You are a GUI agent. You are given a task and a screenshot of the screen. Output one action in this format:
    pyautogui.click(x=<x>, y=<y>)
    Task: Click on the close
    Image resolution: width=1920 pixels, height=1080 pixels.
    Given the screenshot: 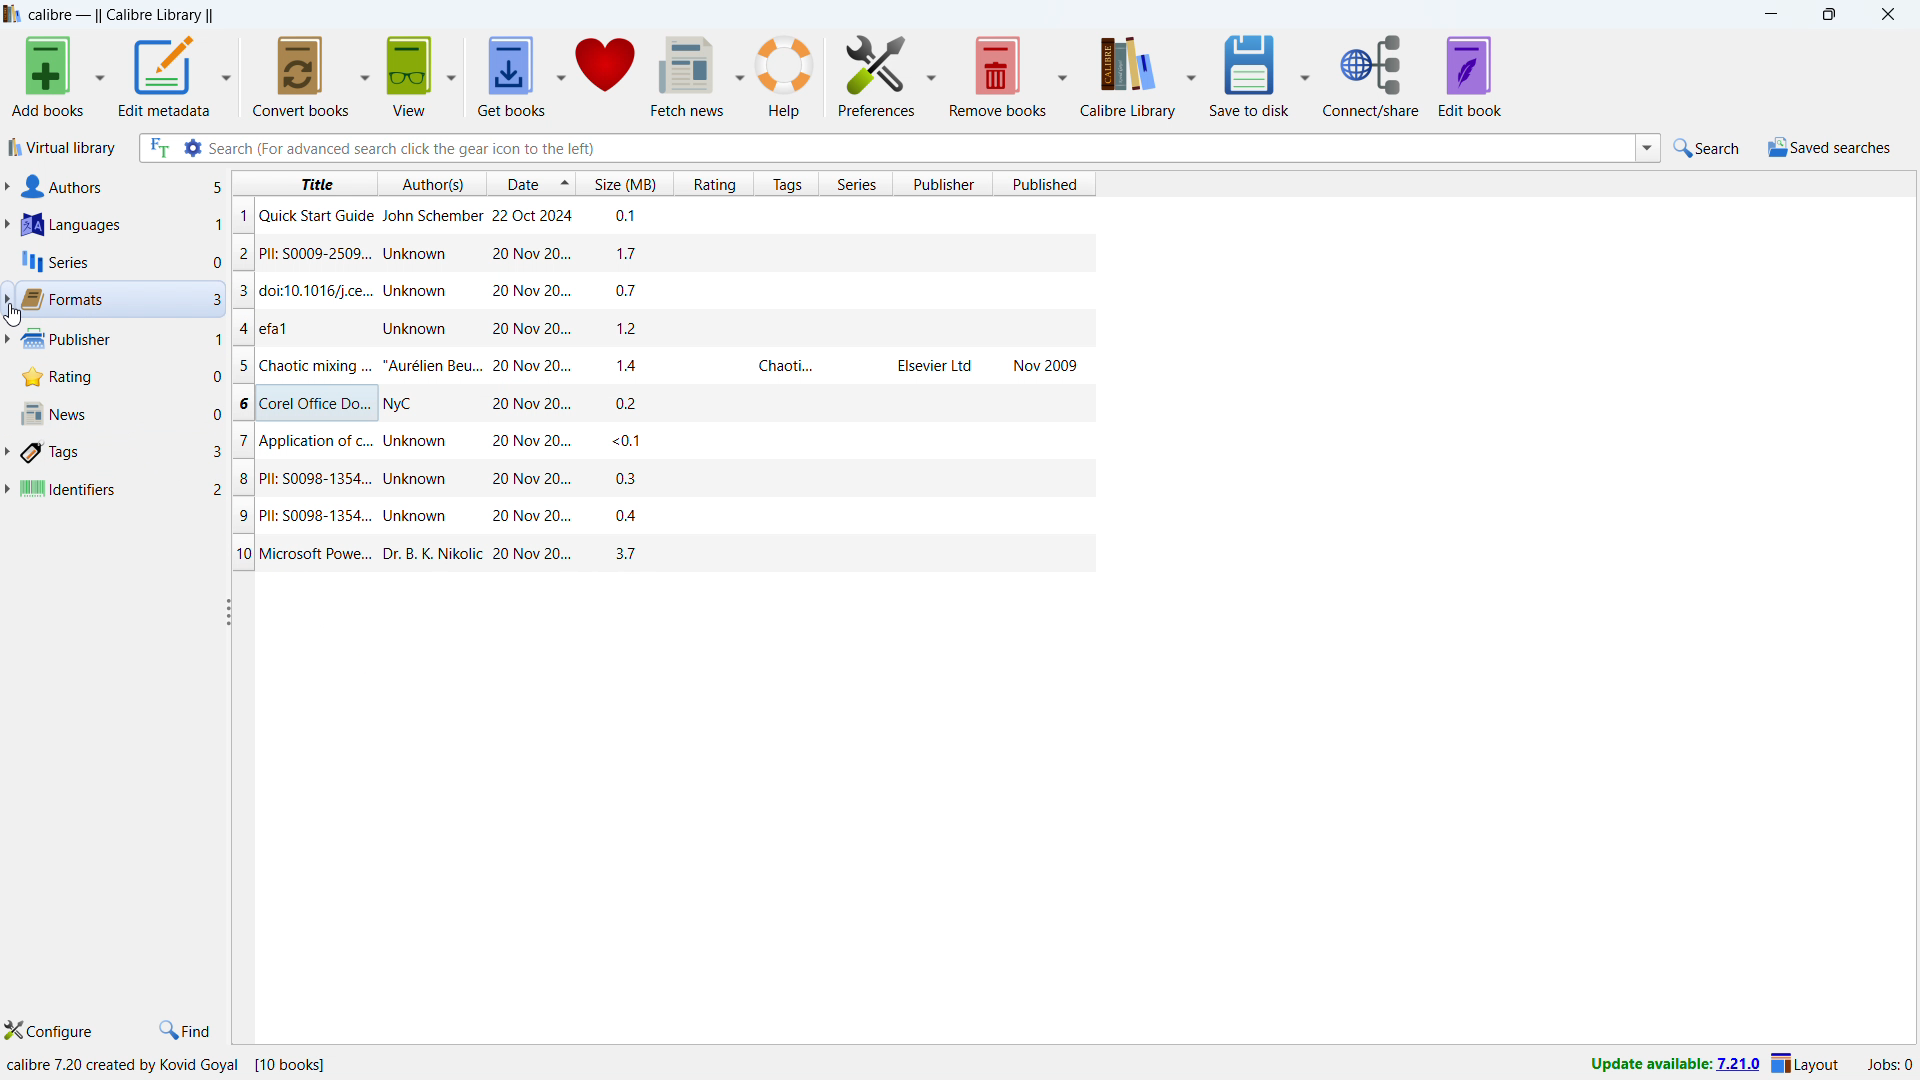 What is the action you would take?
    pyautogui.click(x=1888, y=13)
    